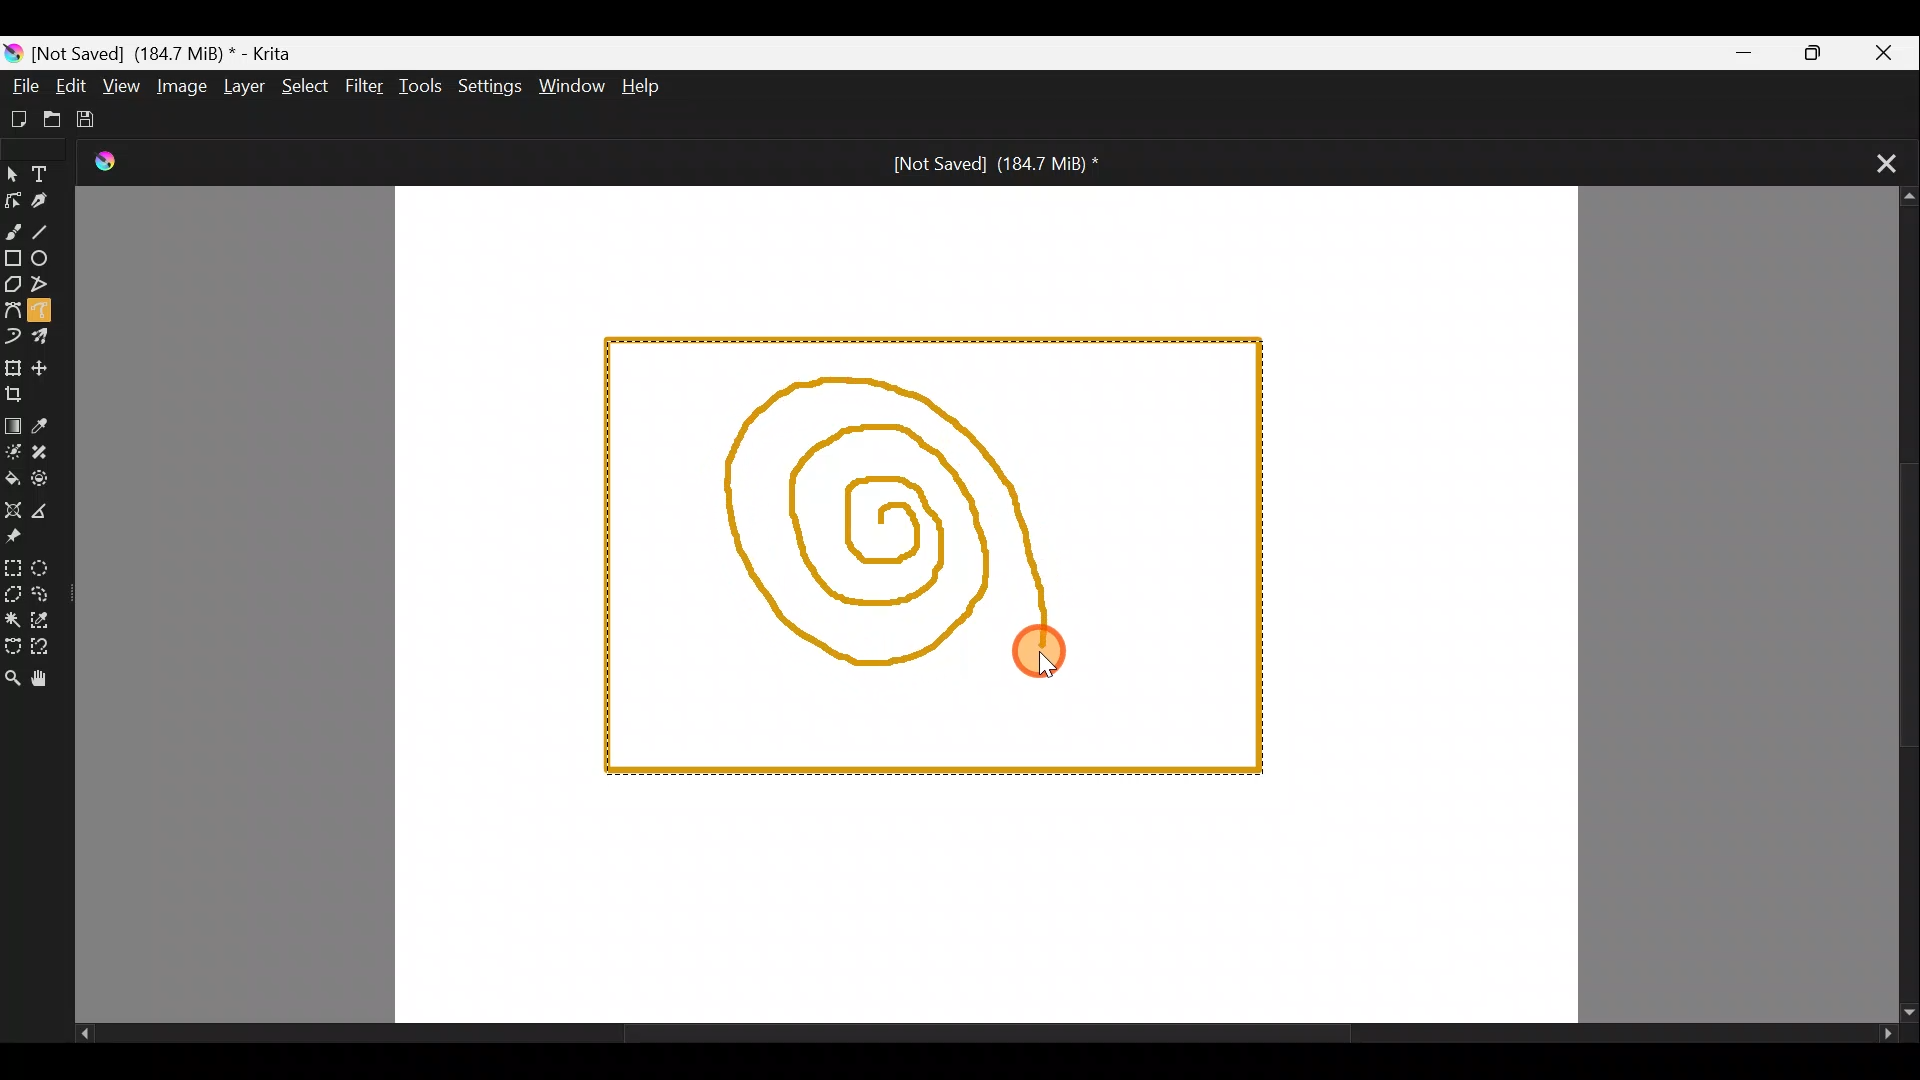 The image size is (1920, 1080). Describe the element at coordinates (52, 597) in the screenshot. I see `Freehand selection tool` at that location.